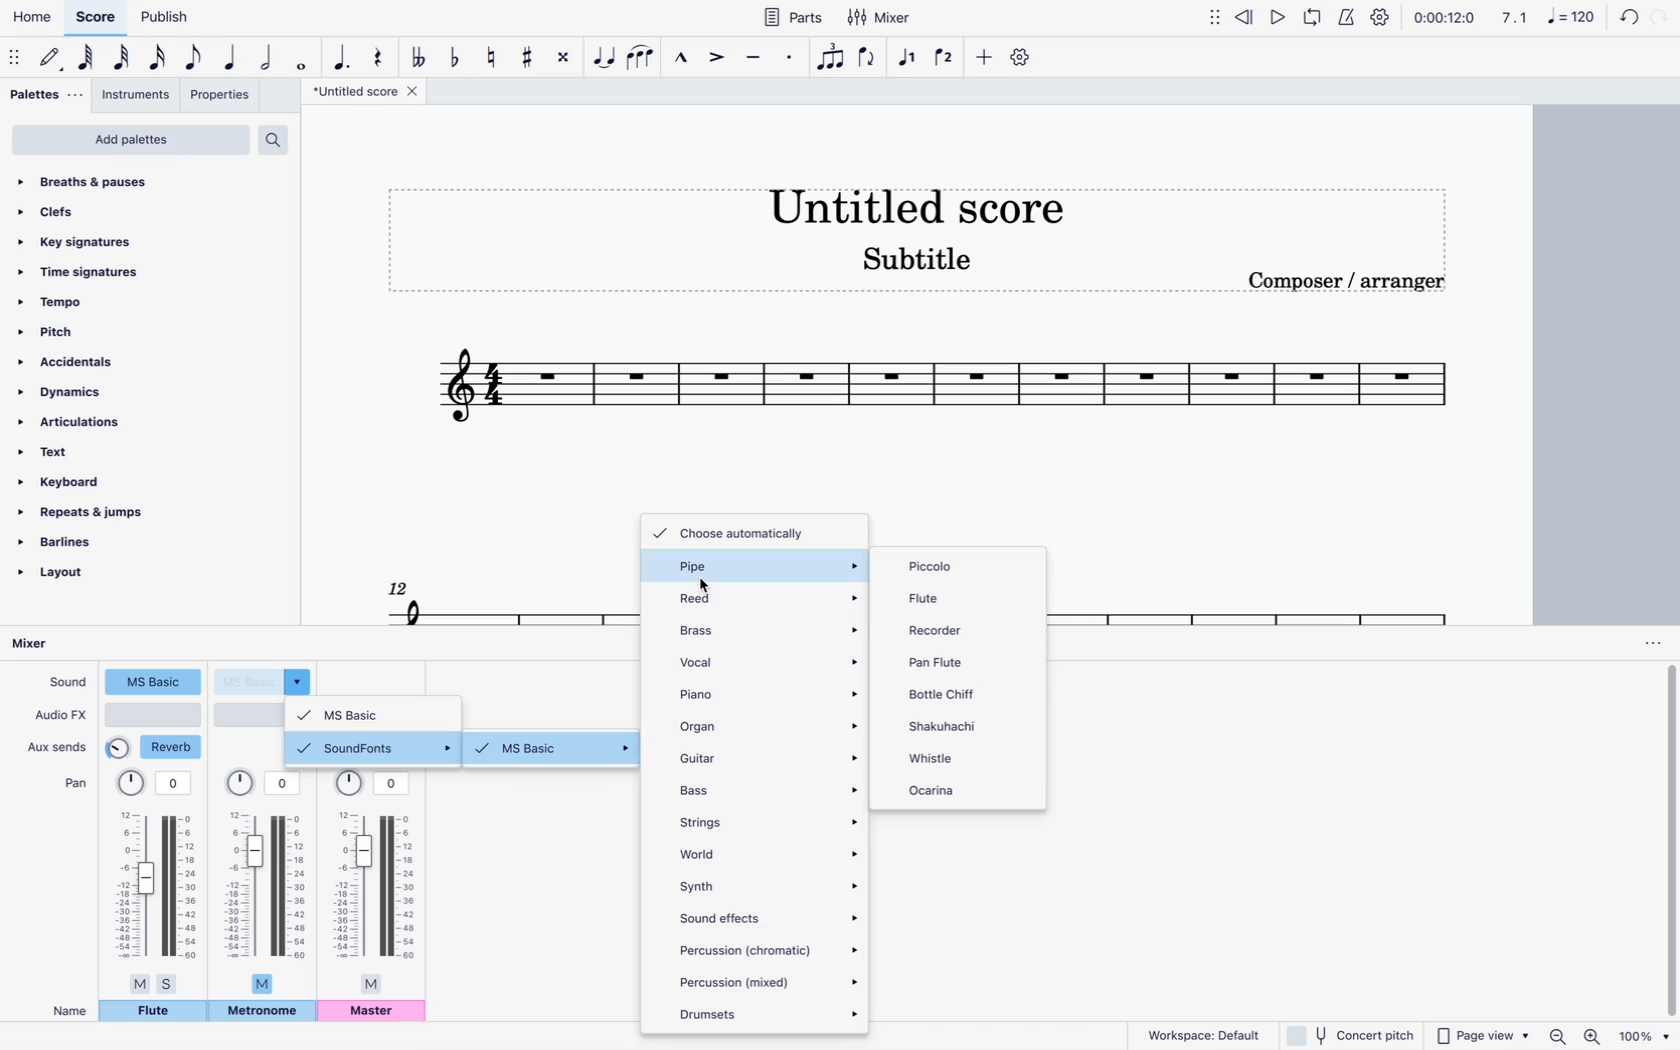  Describe the element at coordinates (117, 331) in the screenshot. I see `pitch` at that location.